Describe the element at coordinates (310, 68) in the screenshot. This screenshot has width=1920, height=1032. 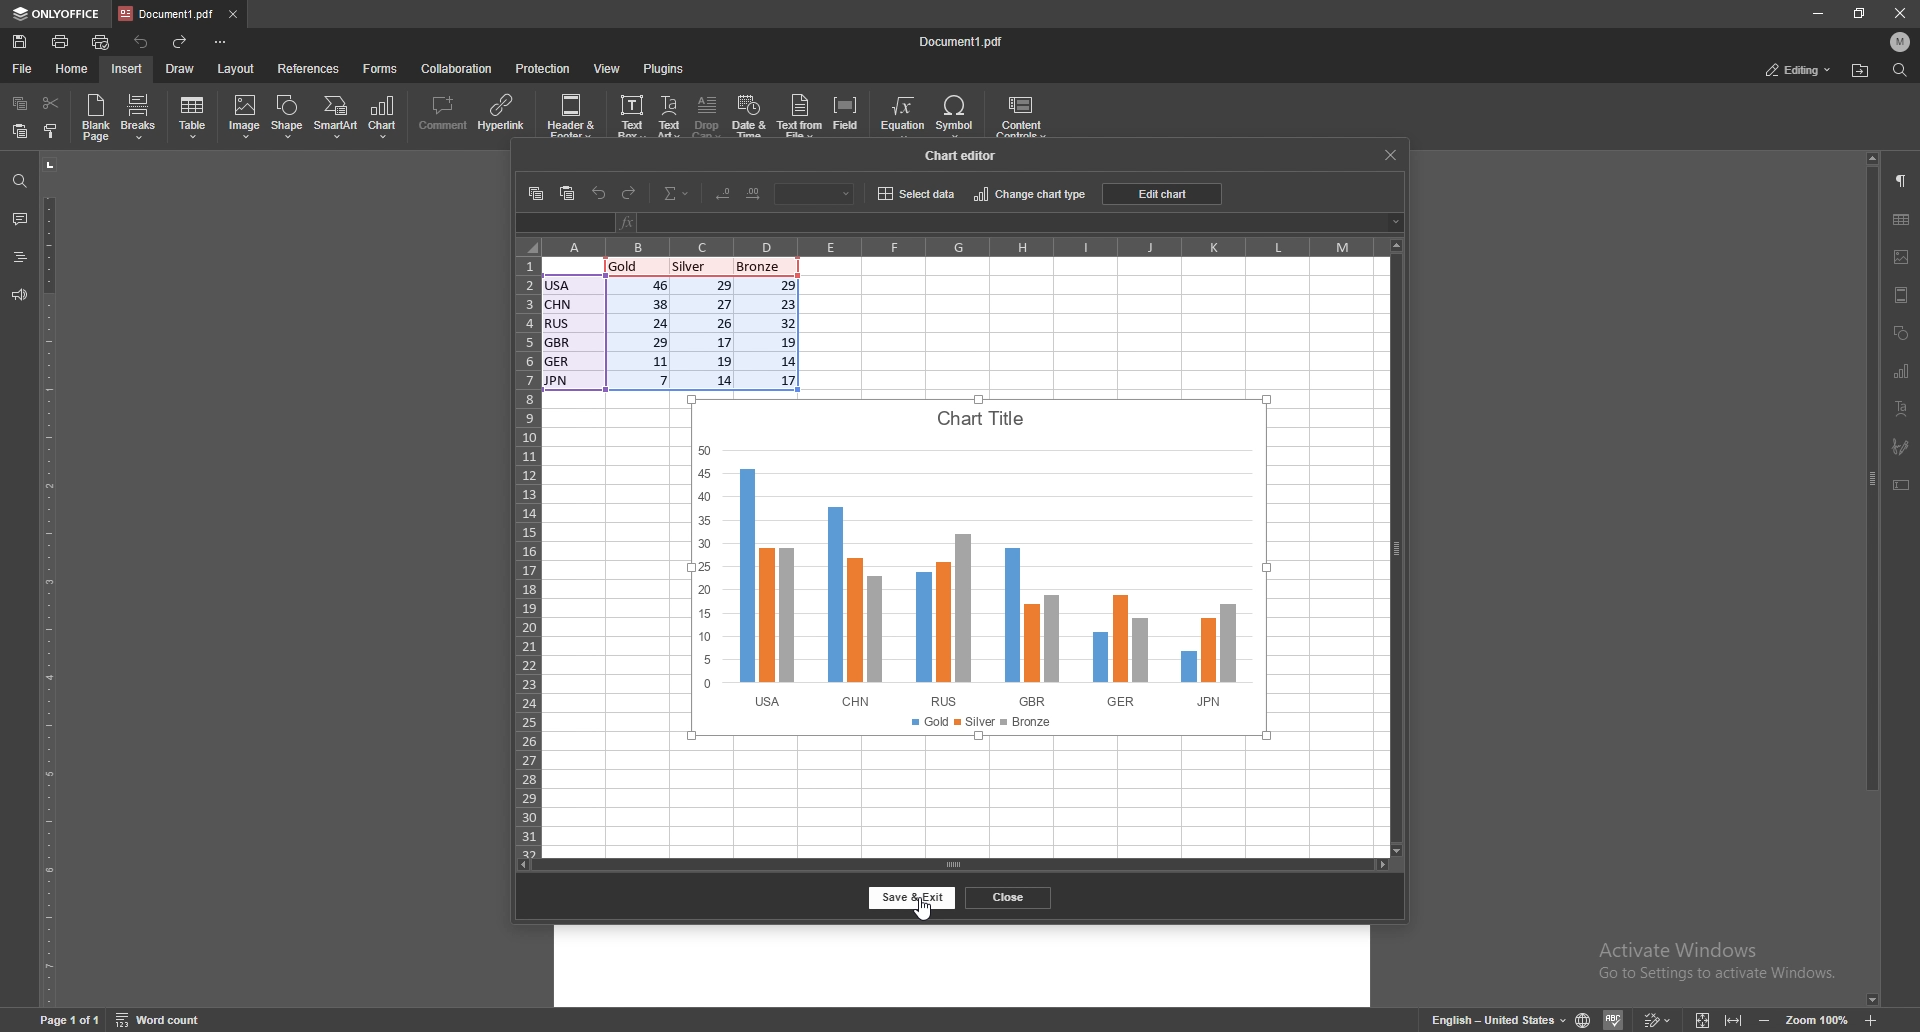
I see `references` at that location.